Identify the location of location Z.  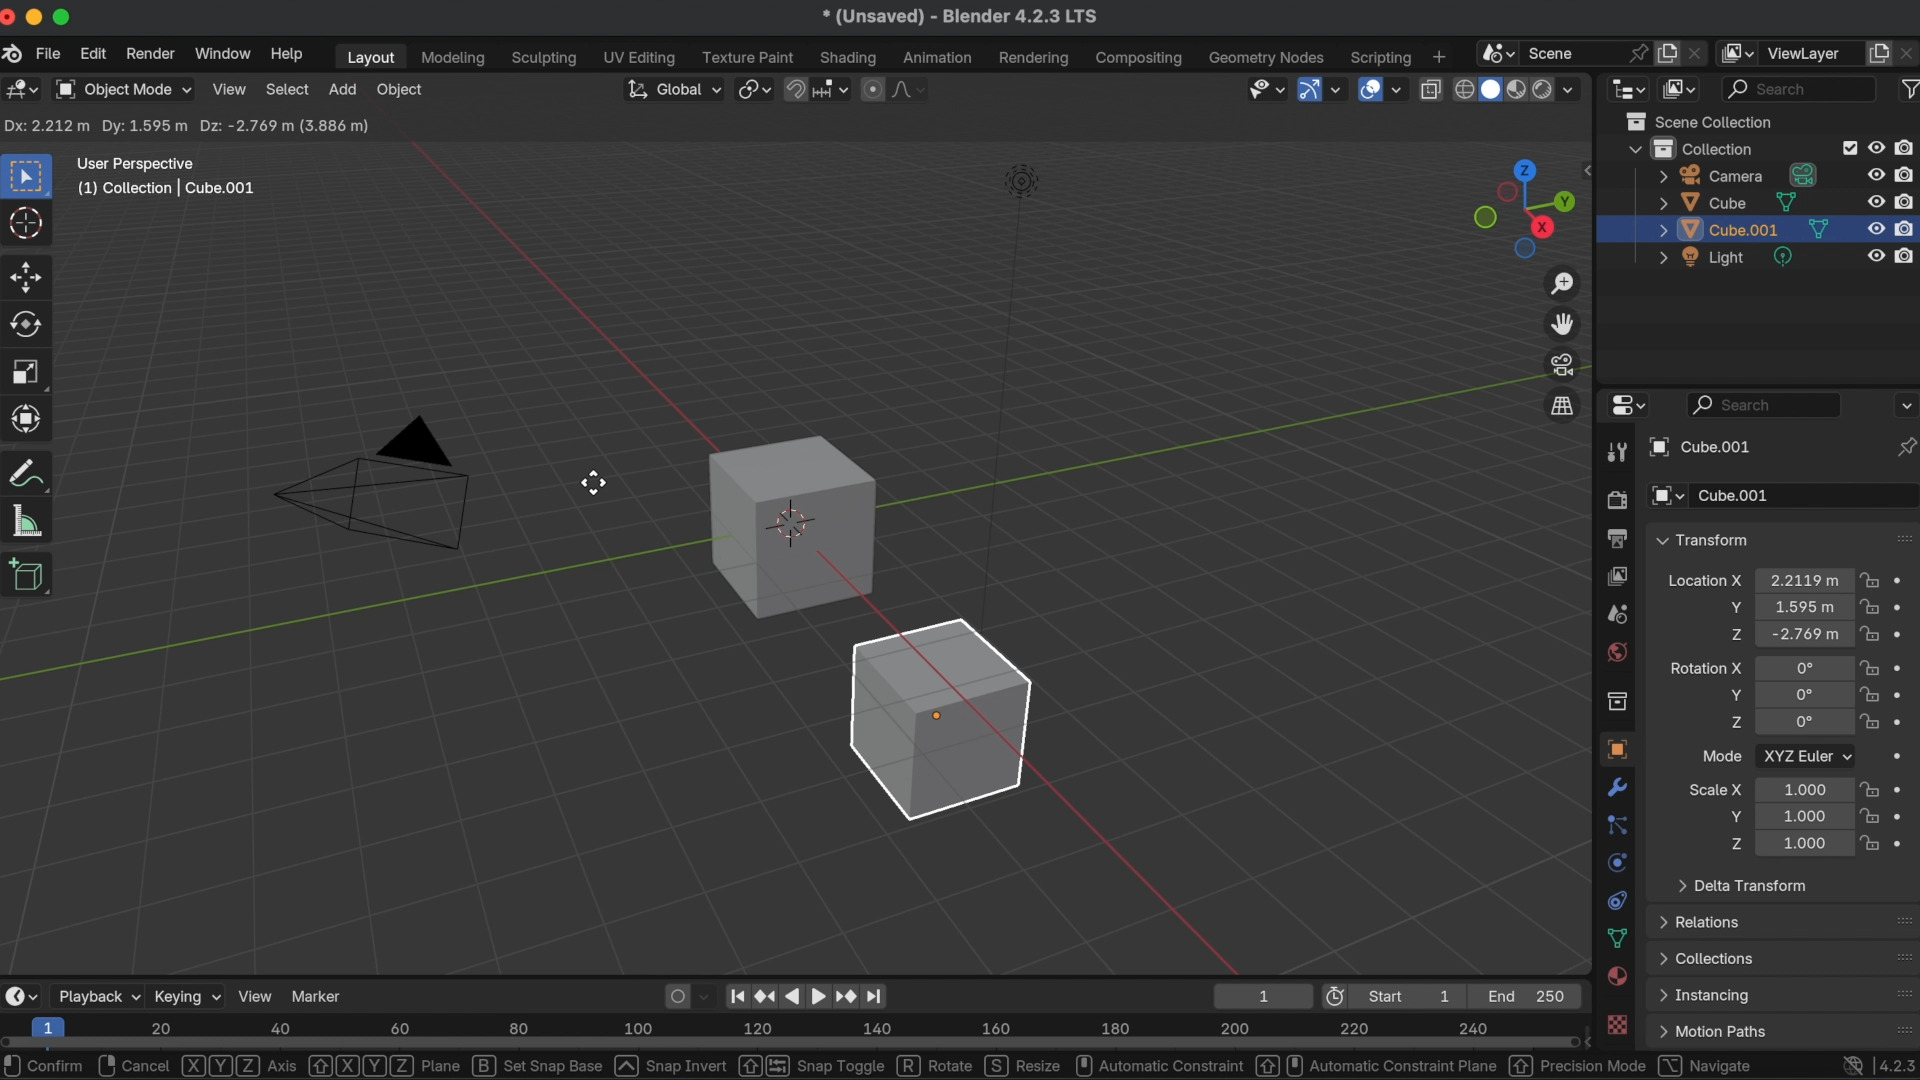
(1735, 634).